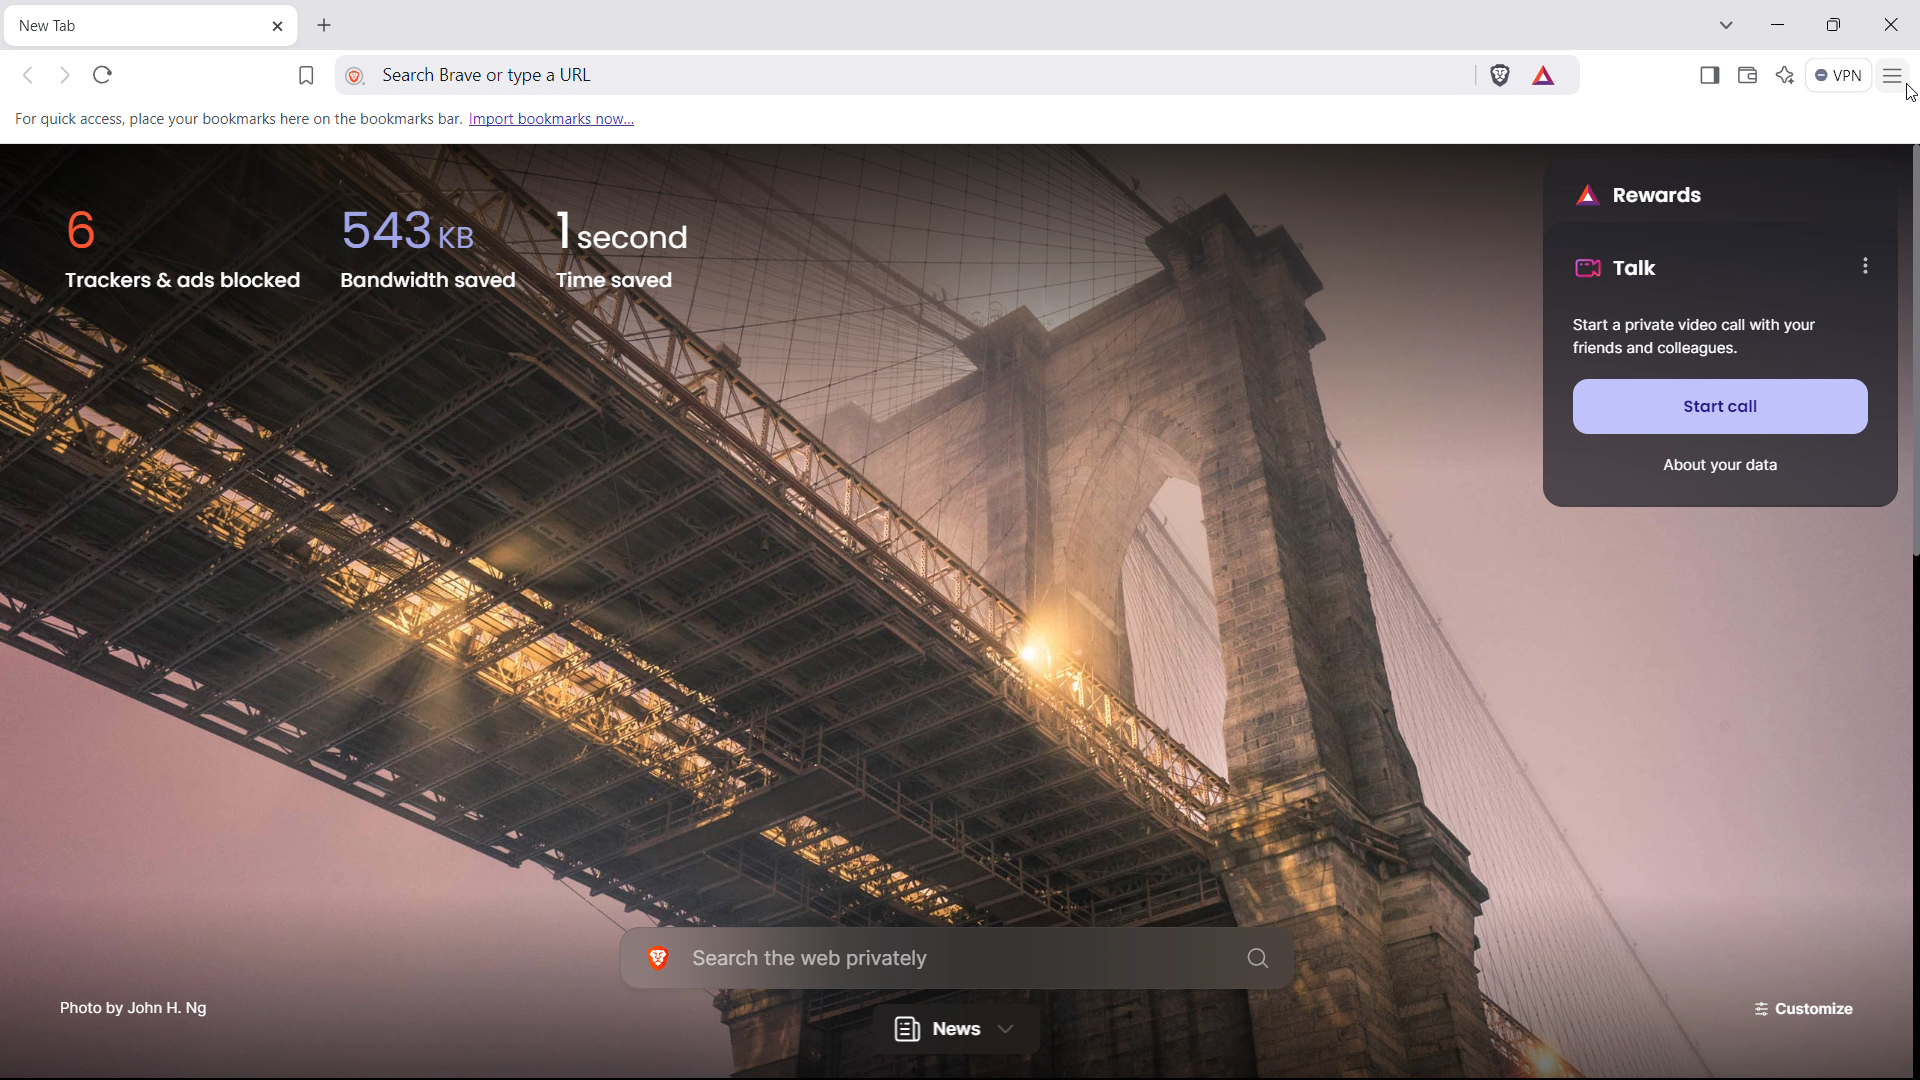 The height and width of the screenshot is (1080, 1920). Describe the element at coordinates (1719, 406) in the screenshot. I see `start call` at that location.